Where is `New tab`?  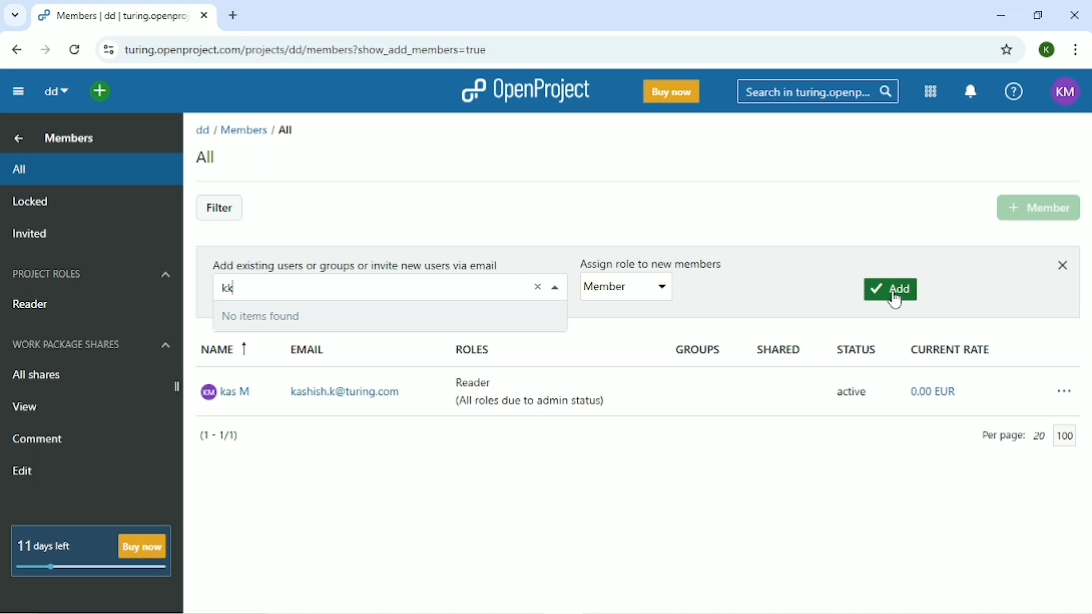 New tab is located at coordinates (233, 17).